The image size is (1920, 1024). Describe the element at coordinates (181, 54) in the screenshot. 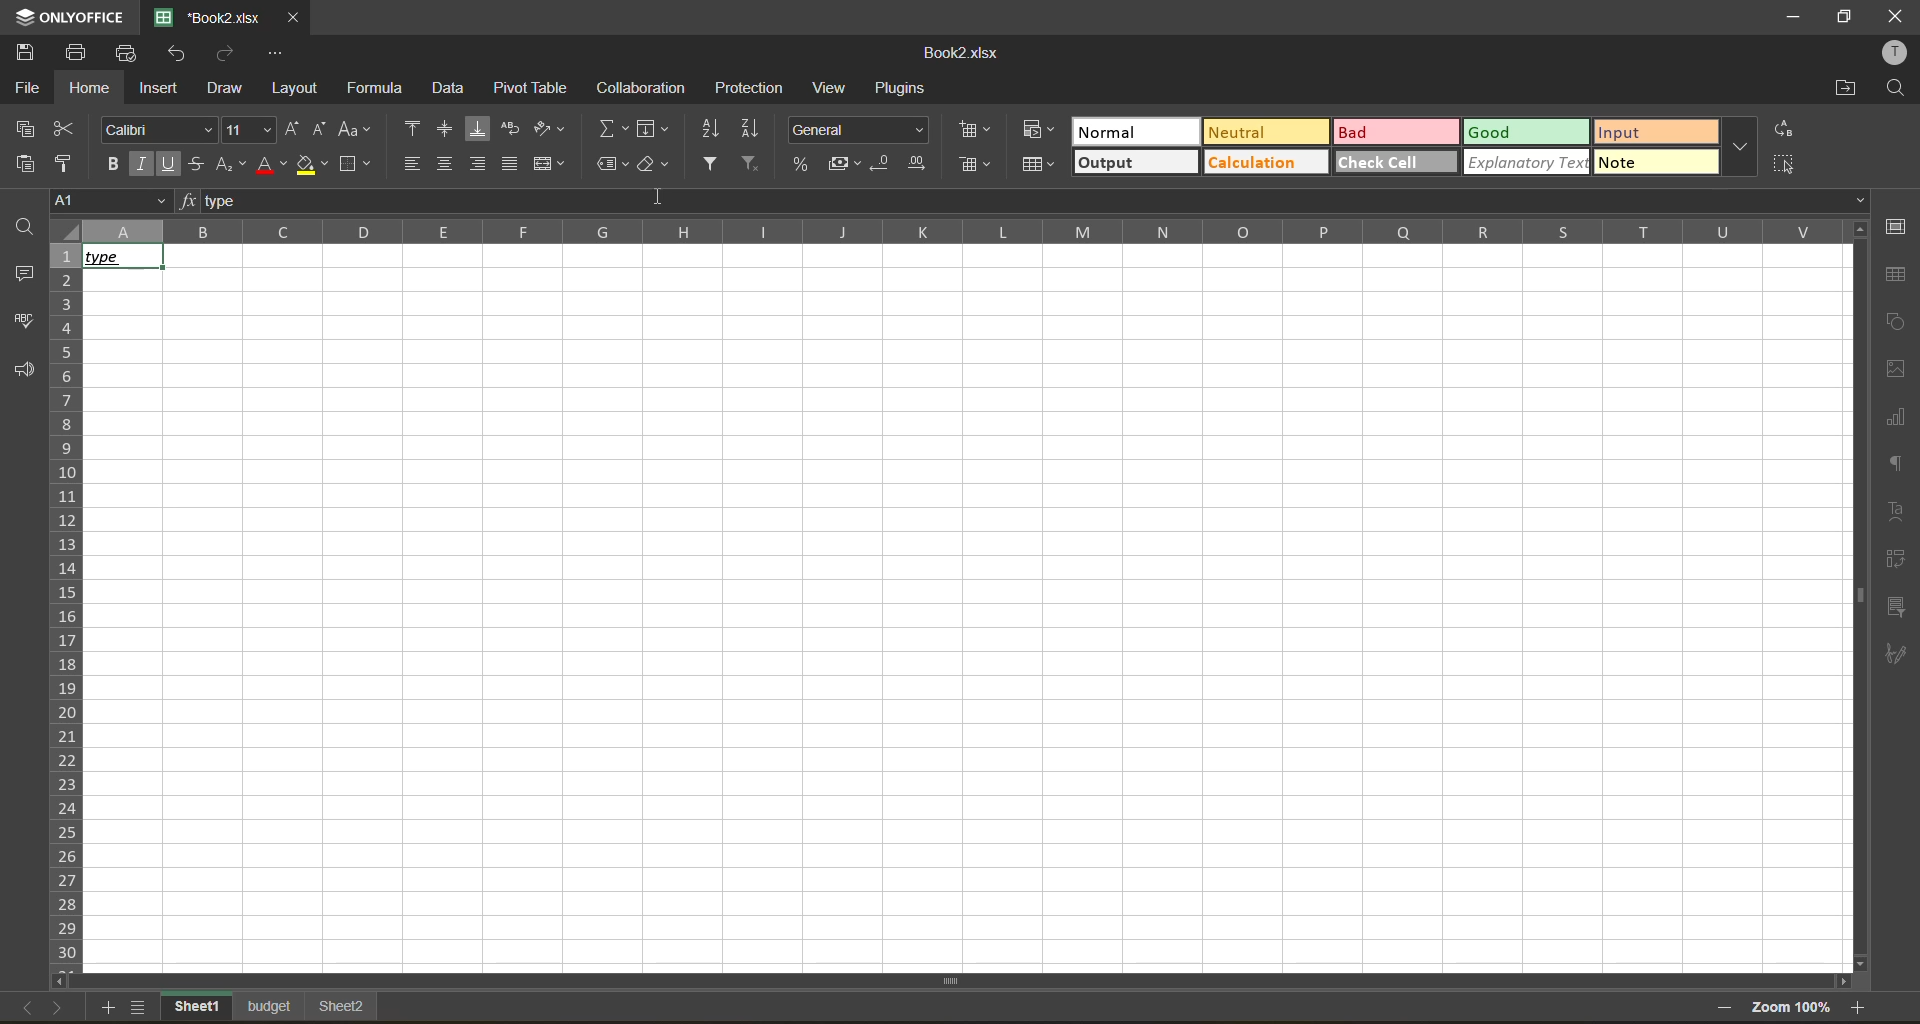

I see `undo` at that location.